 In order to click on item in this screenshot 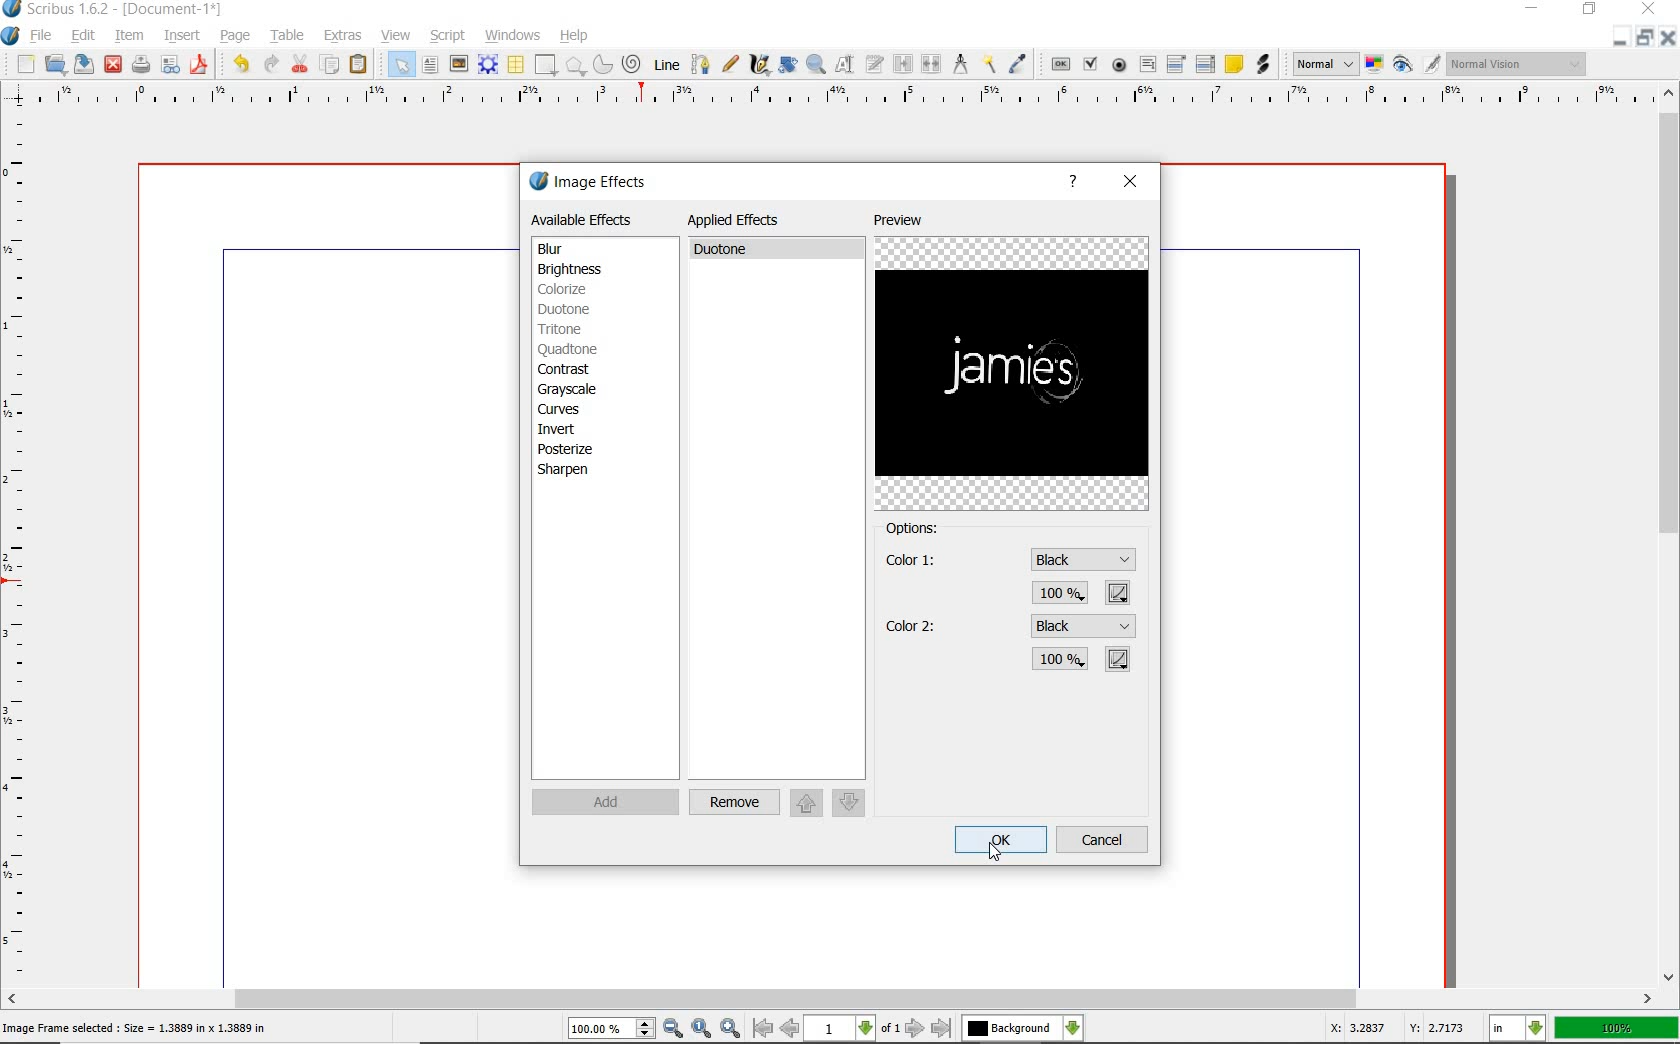, I will do `click(130, 34)`.